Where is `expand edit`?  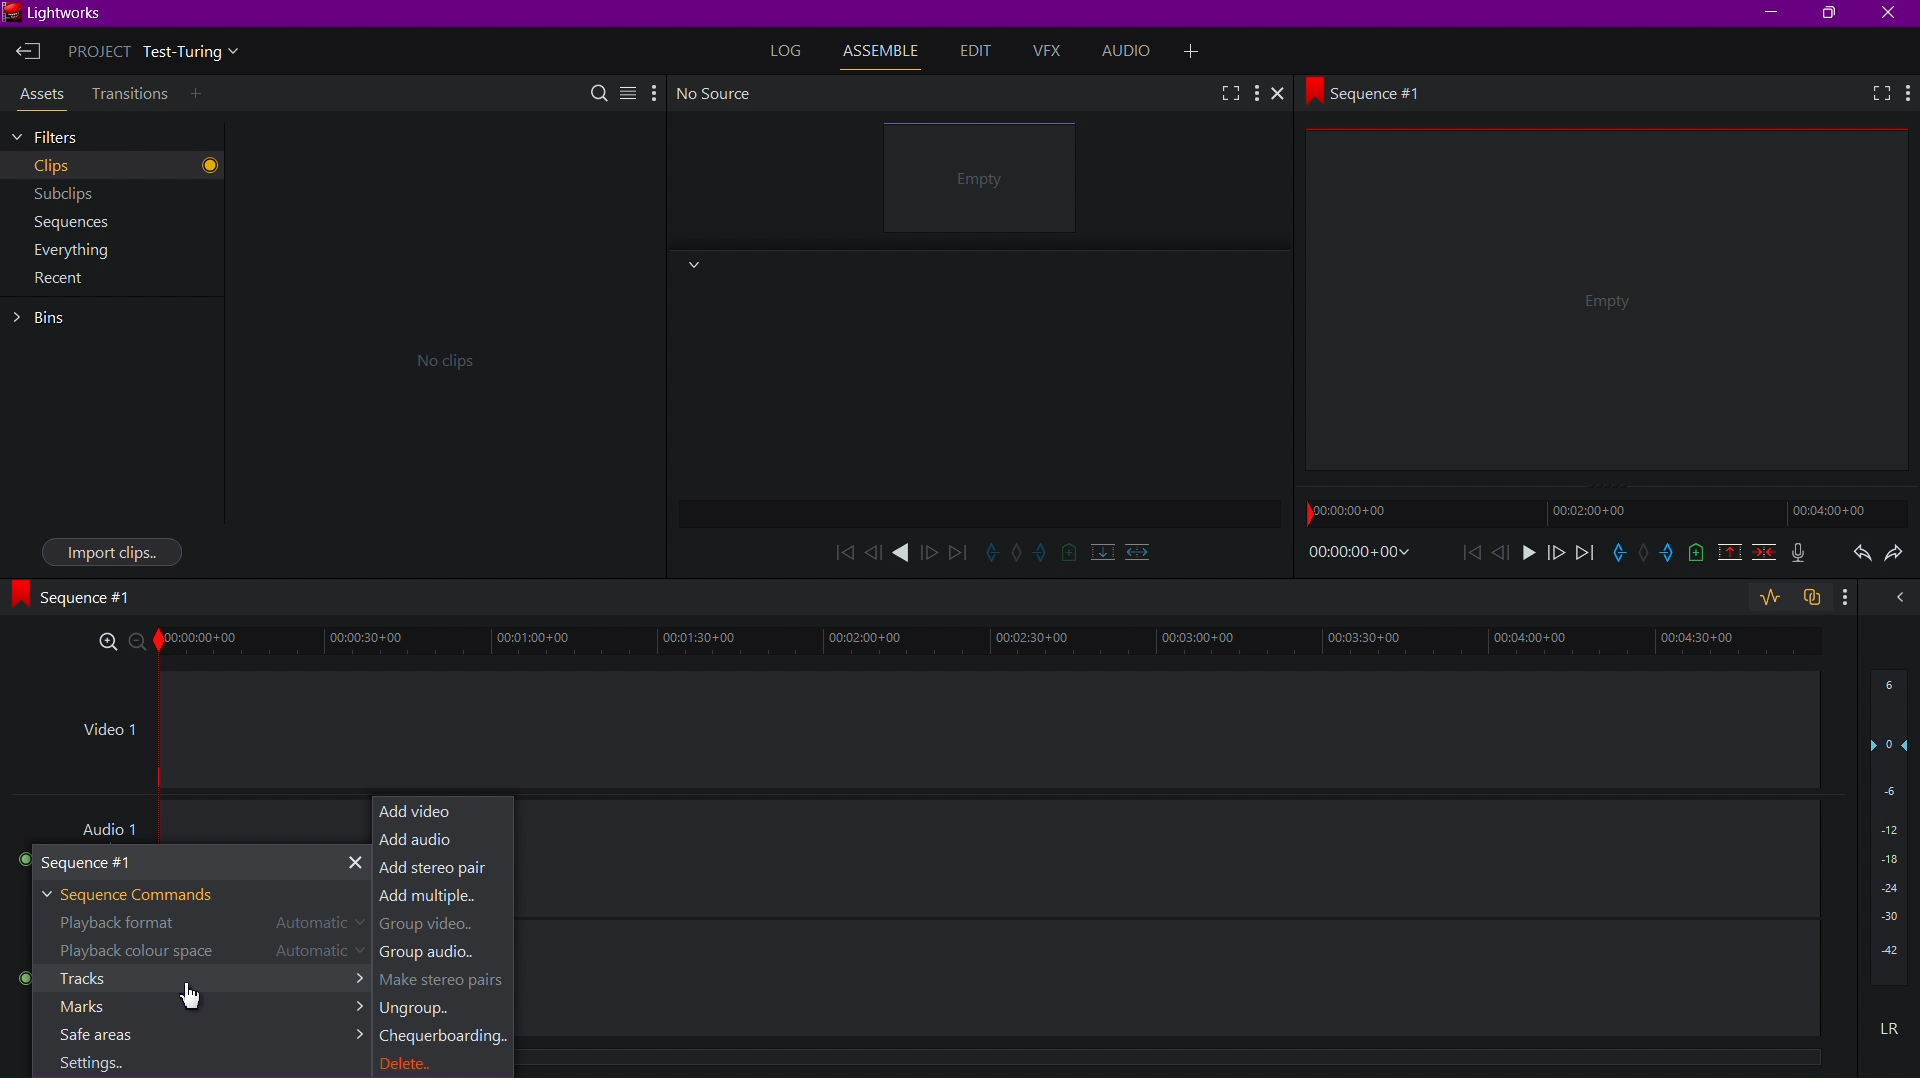 expand edit is located at coordinates (992, 551).